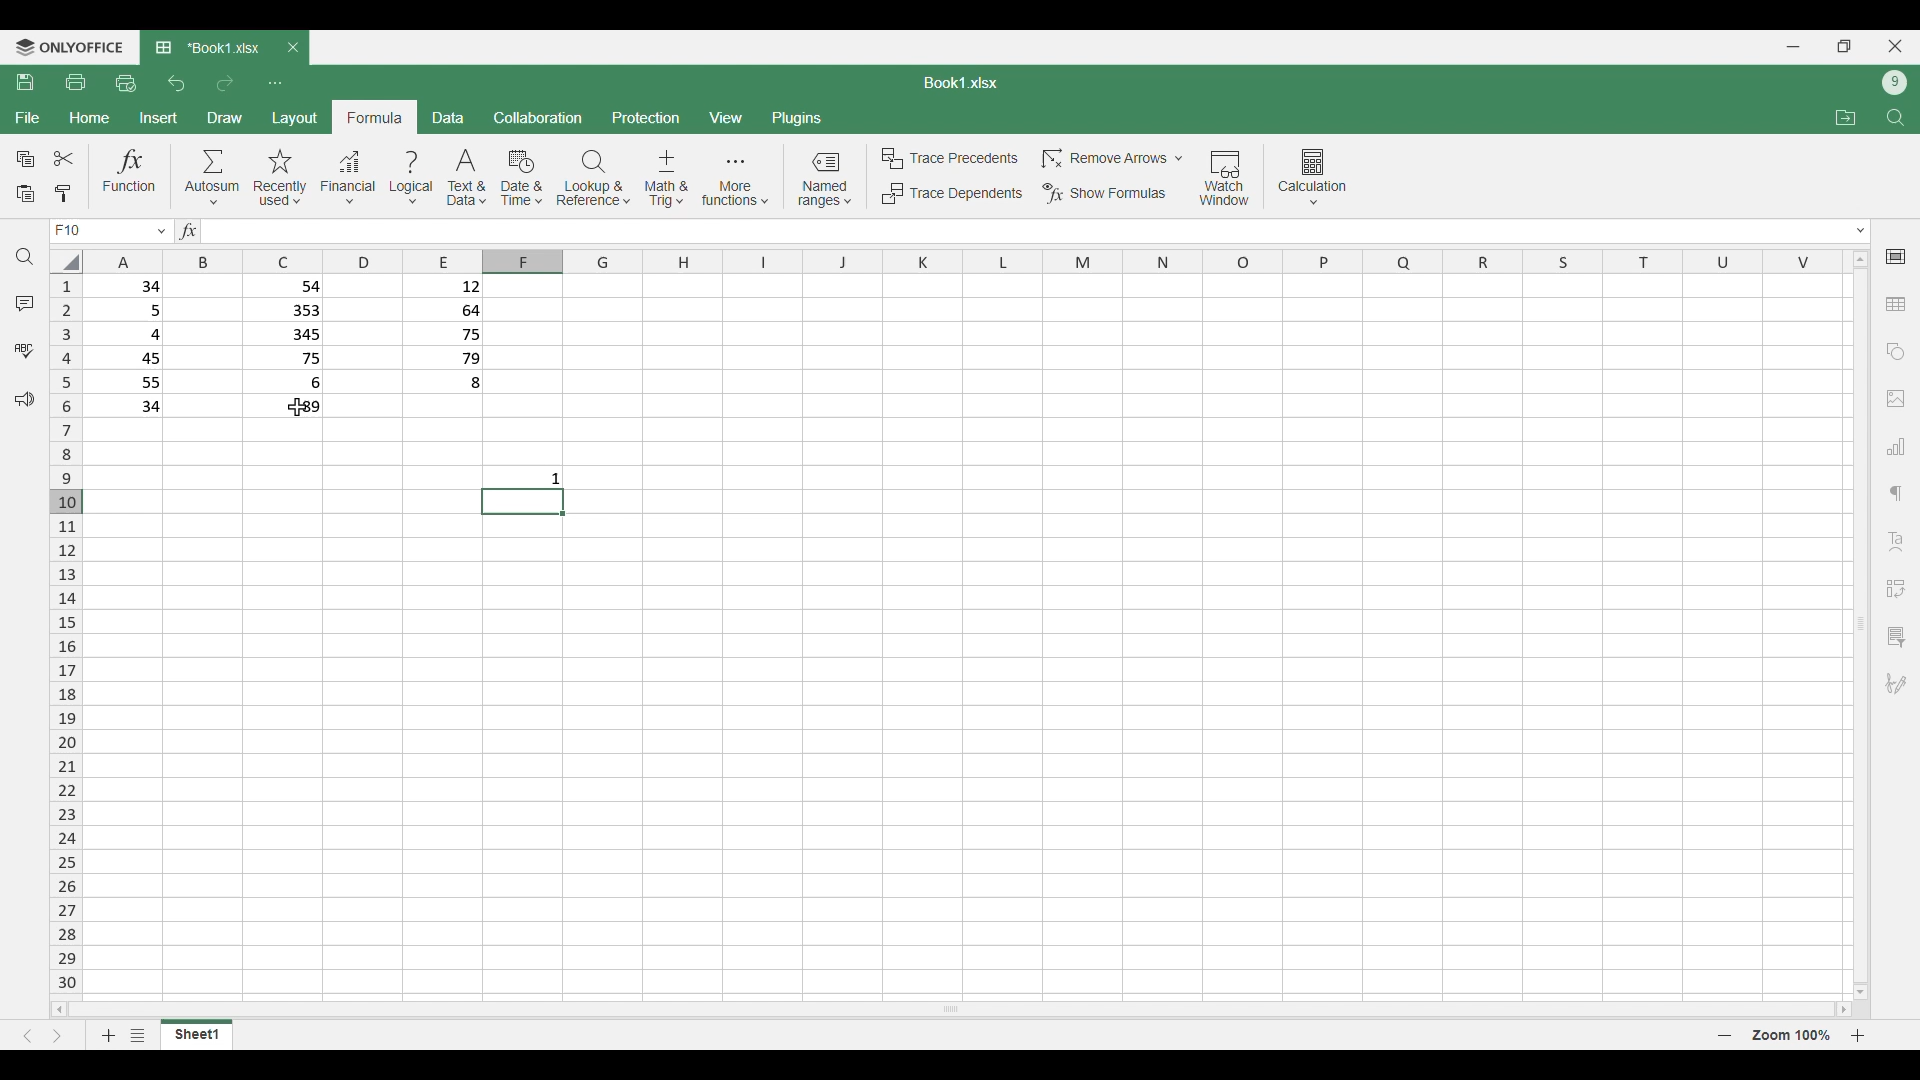 The width and height of the screenshot is (1920, 1080). Describe the element at coordinates (1225, 178) in the screenshot. I see `Watch window` at that location.